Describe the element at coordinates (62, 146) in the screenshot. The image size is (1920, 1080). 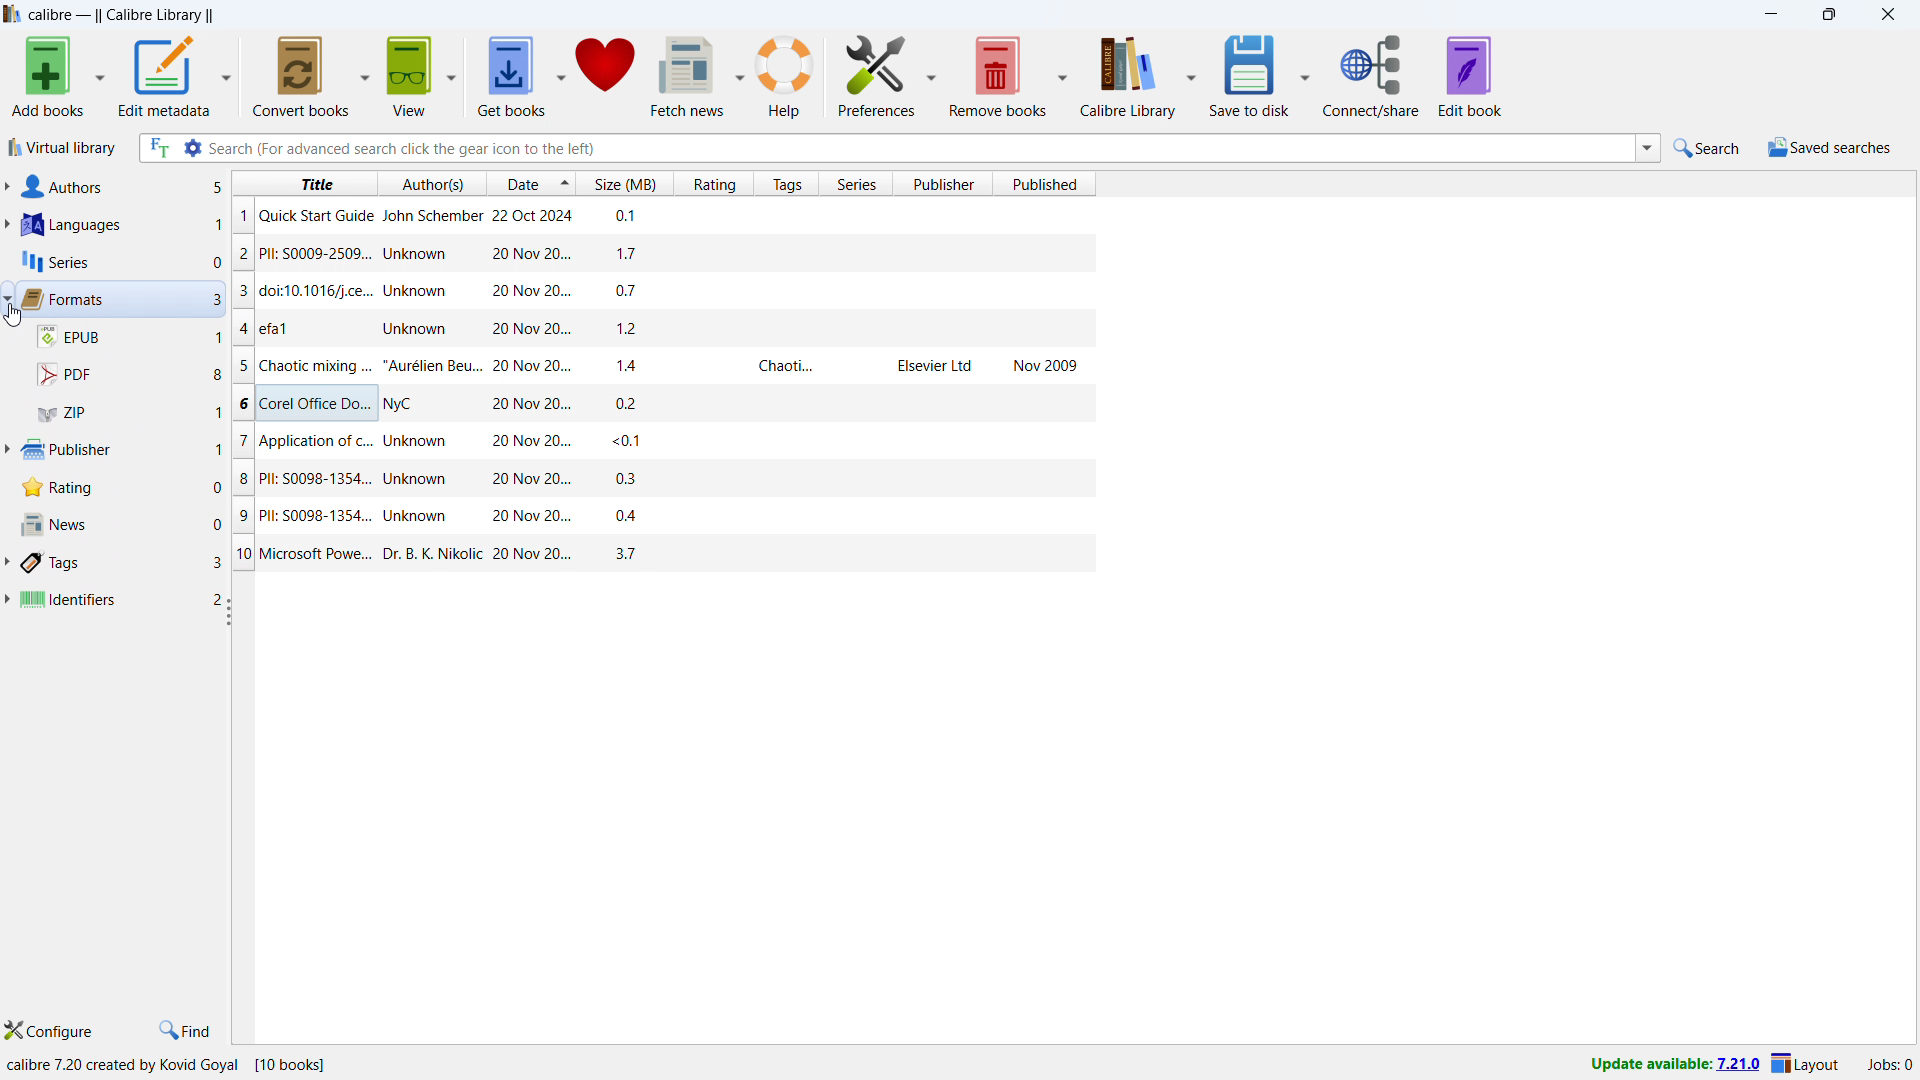
I see `virtual library` at that location.